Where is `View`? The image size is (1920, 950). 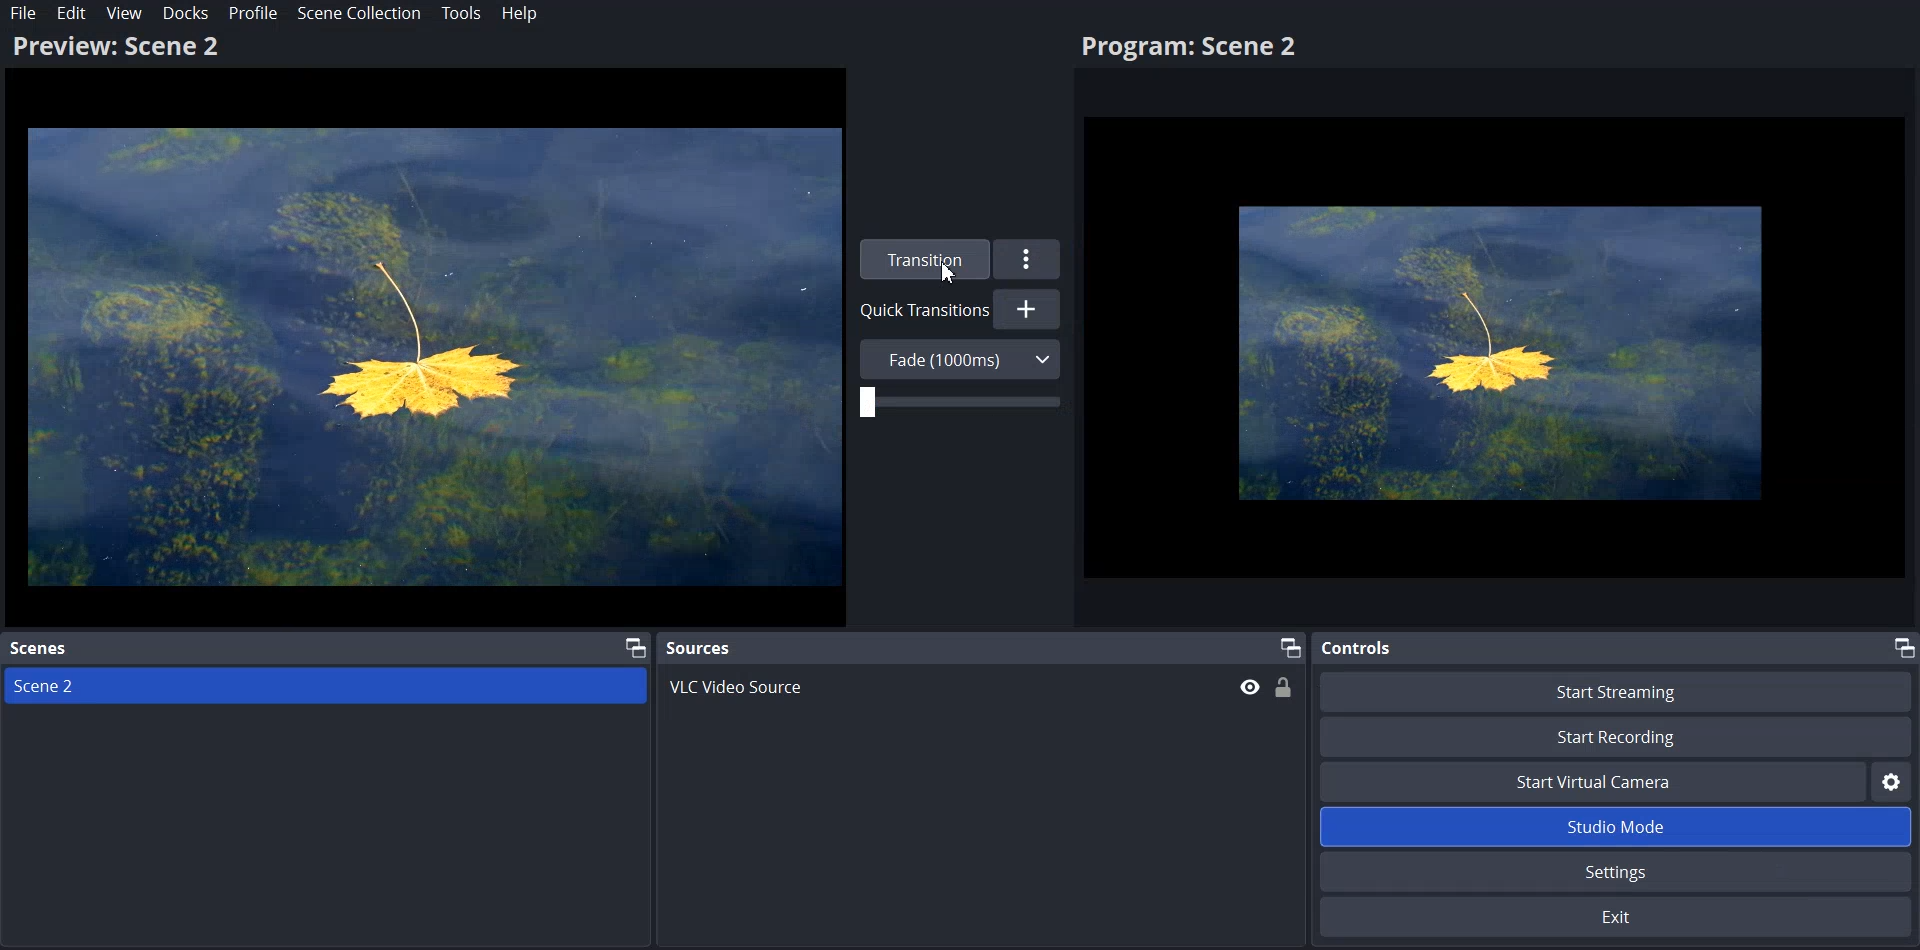
View is located at coordinates (124, 14).